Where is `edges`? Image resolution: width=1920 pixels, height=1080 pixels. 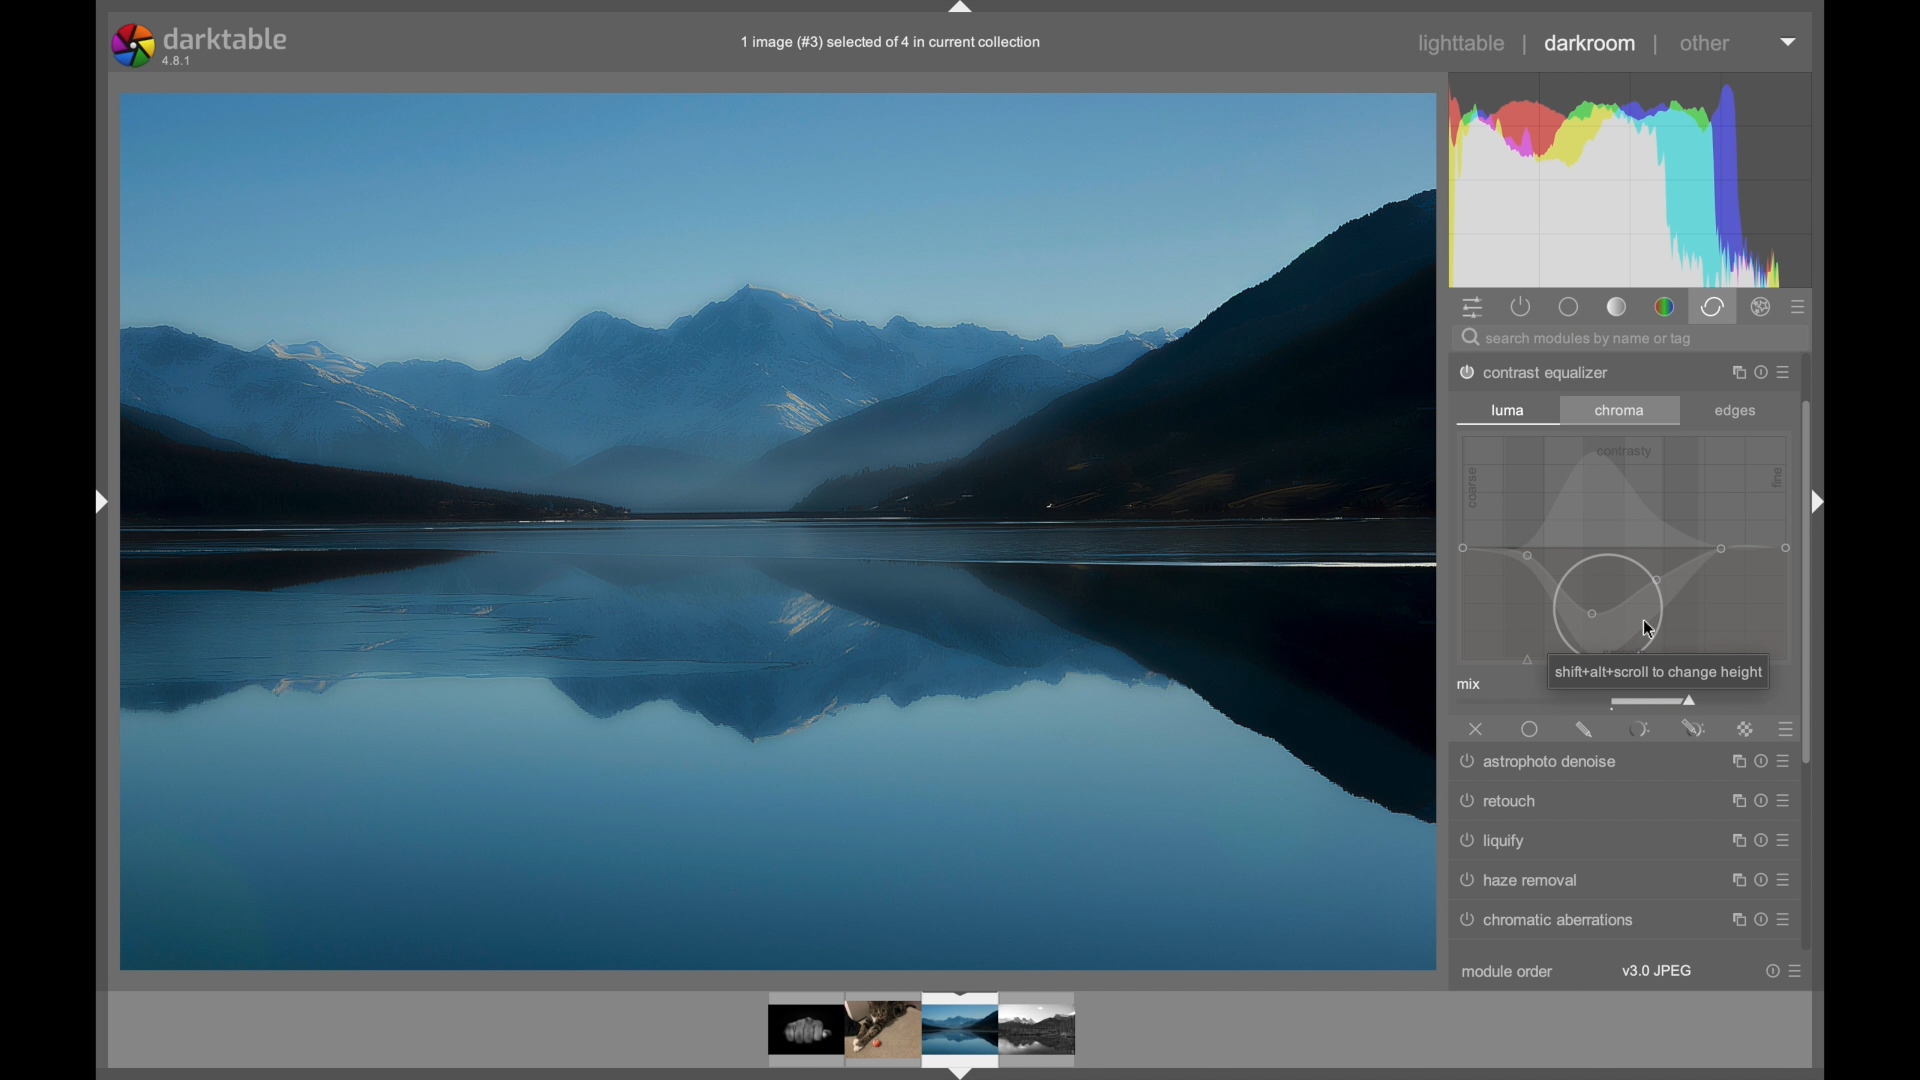 edges is located at coordinates (1735, 412).